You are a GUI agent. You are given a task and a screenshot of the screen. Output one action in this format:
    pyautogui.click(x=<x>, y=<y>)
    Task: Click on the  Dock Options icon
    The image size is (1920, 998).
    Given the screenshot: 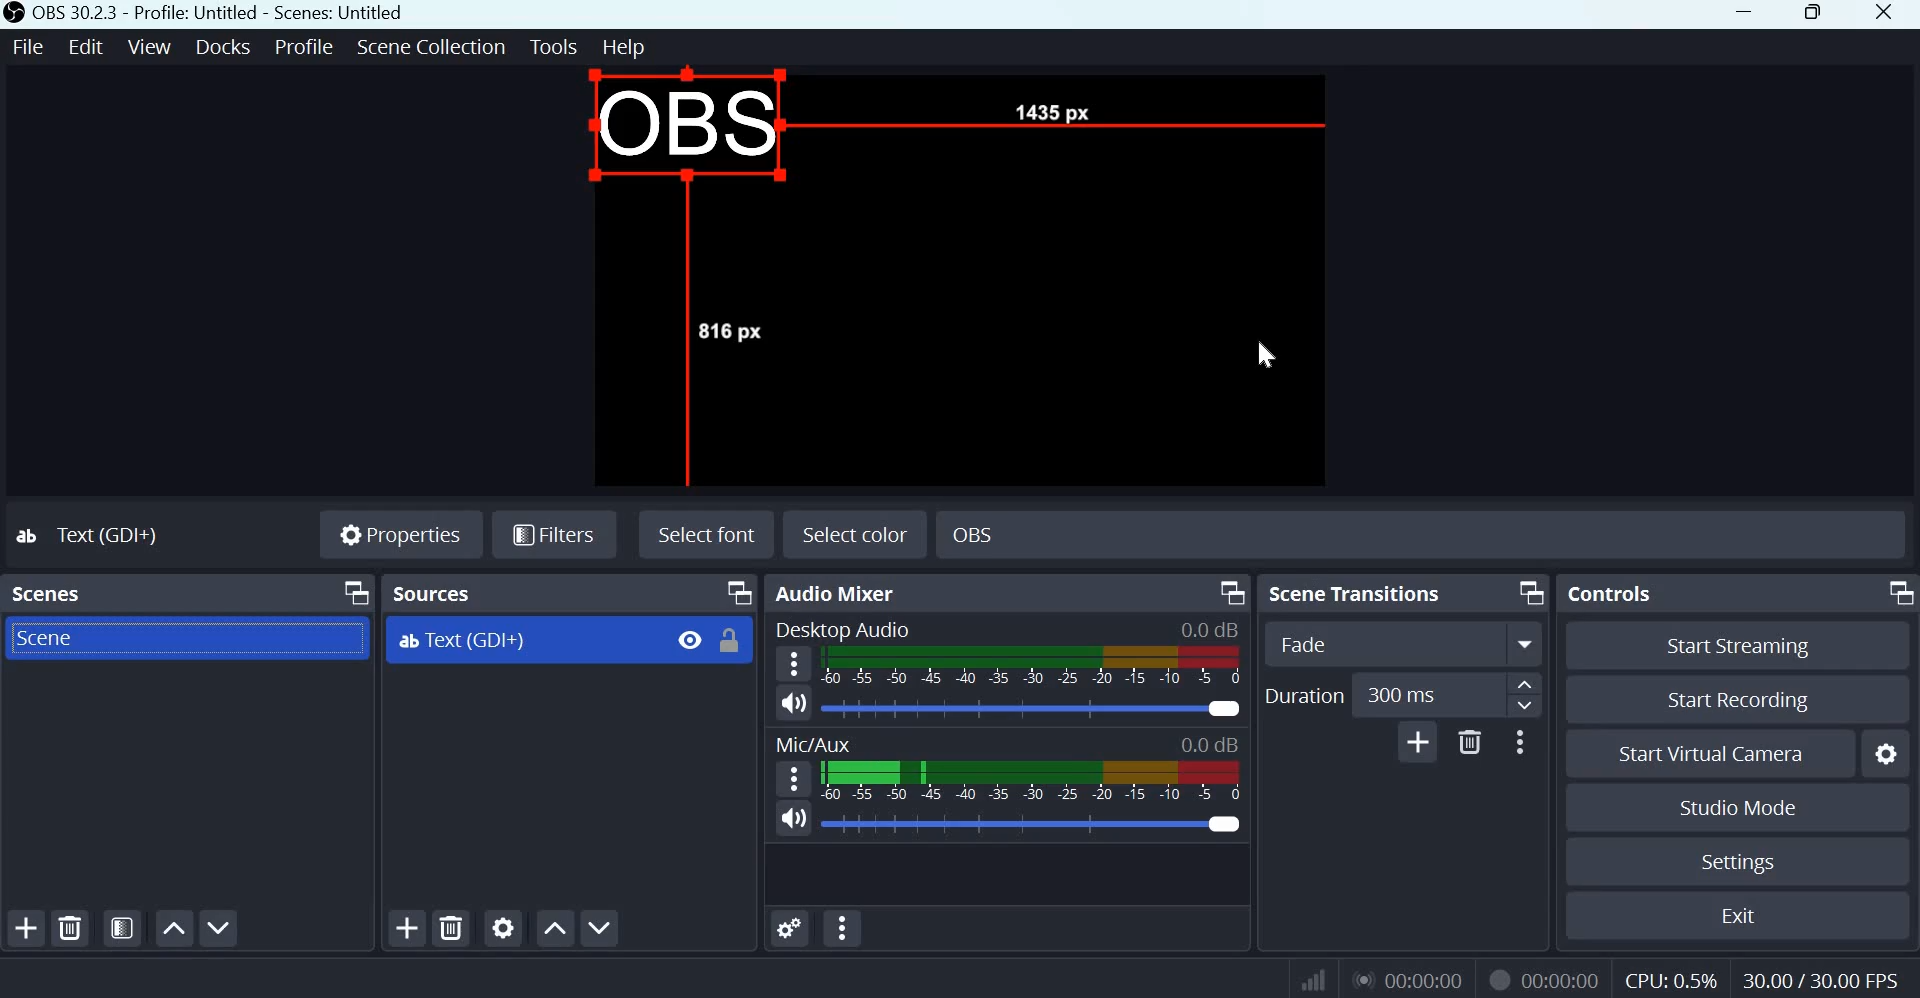 What is the action you would take?
    pyautogui.click(x=1896, y=592)
    